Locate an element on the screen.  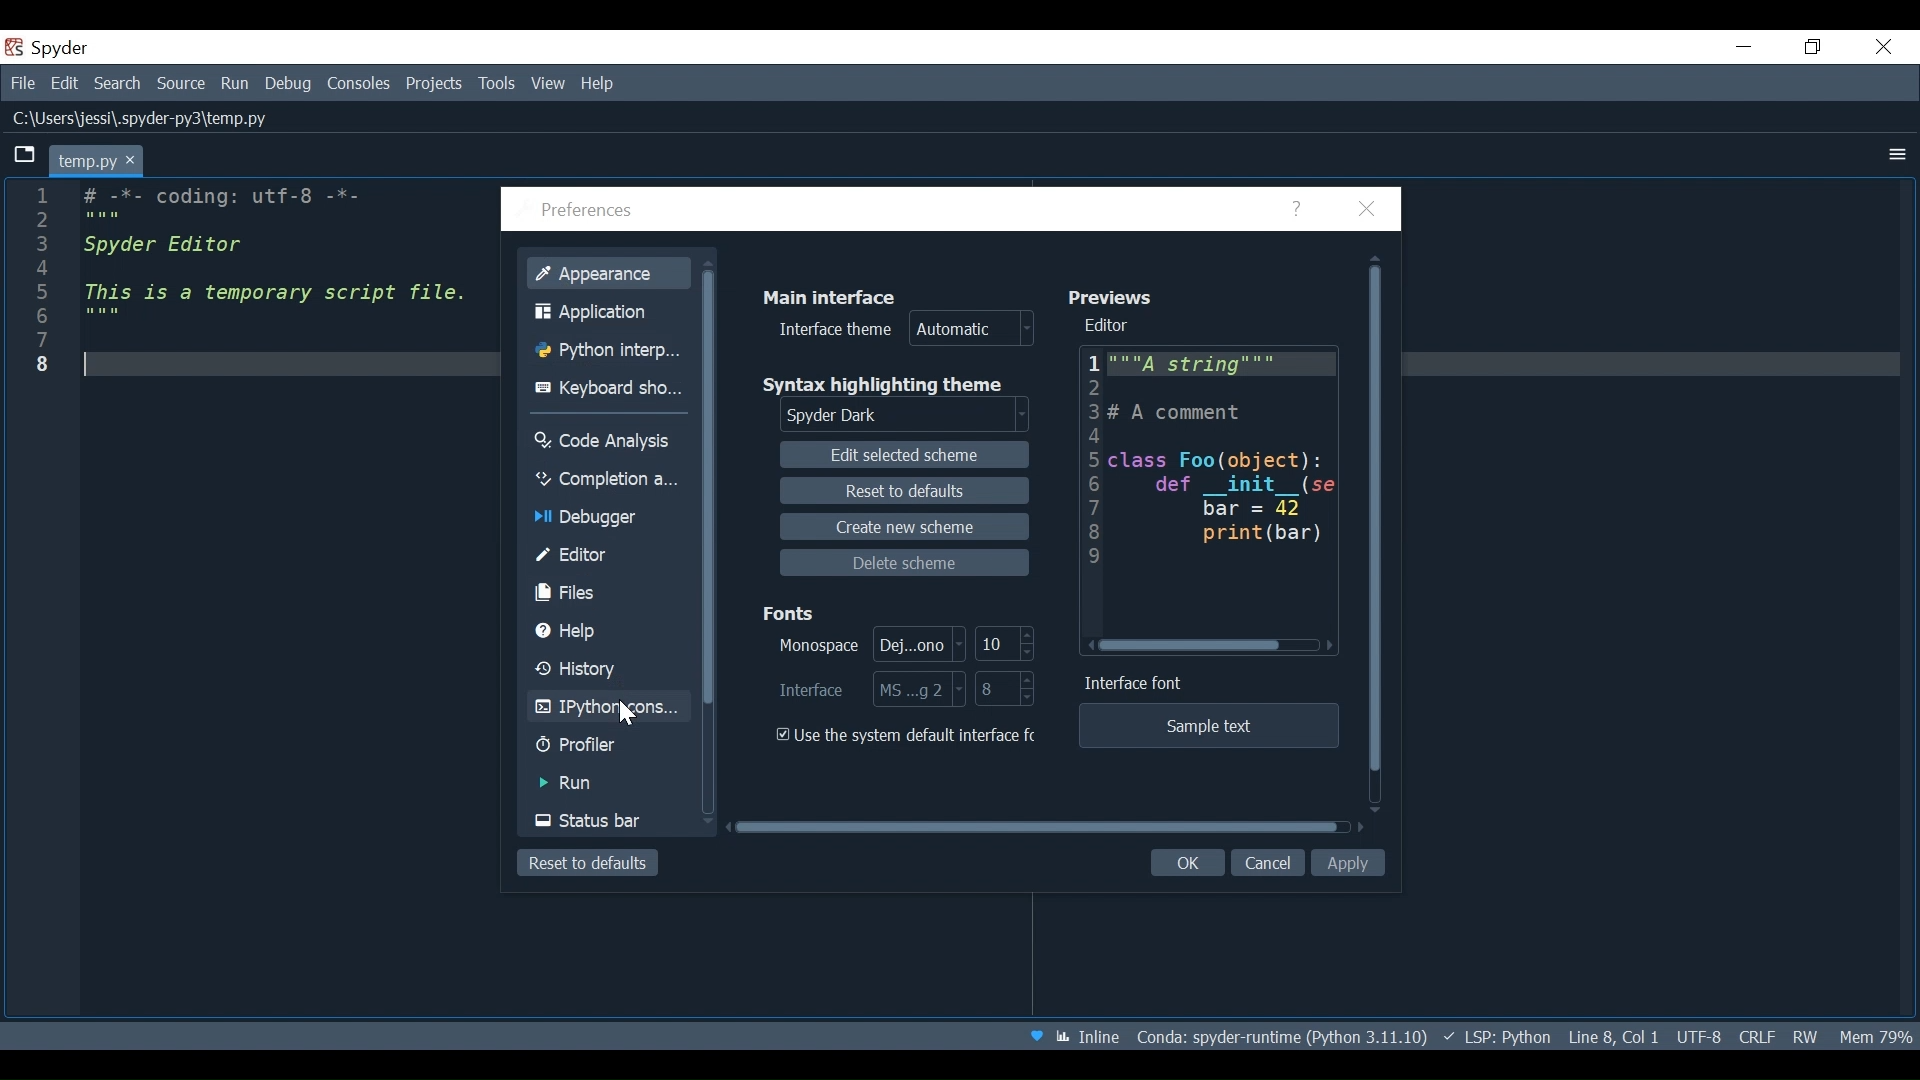
Conda Environment Indicator is located at coordinates (1315, 1035).